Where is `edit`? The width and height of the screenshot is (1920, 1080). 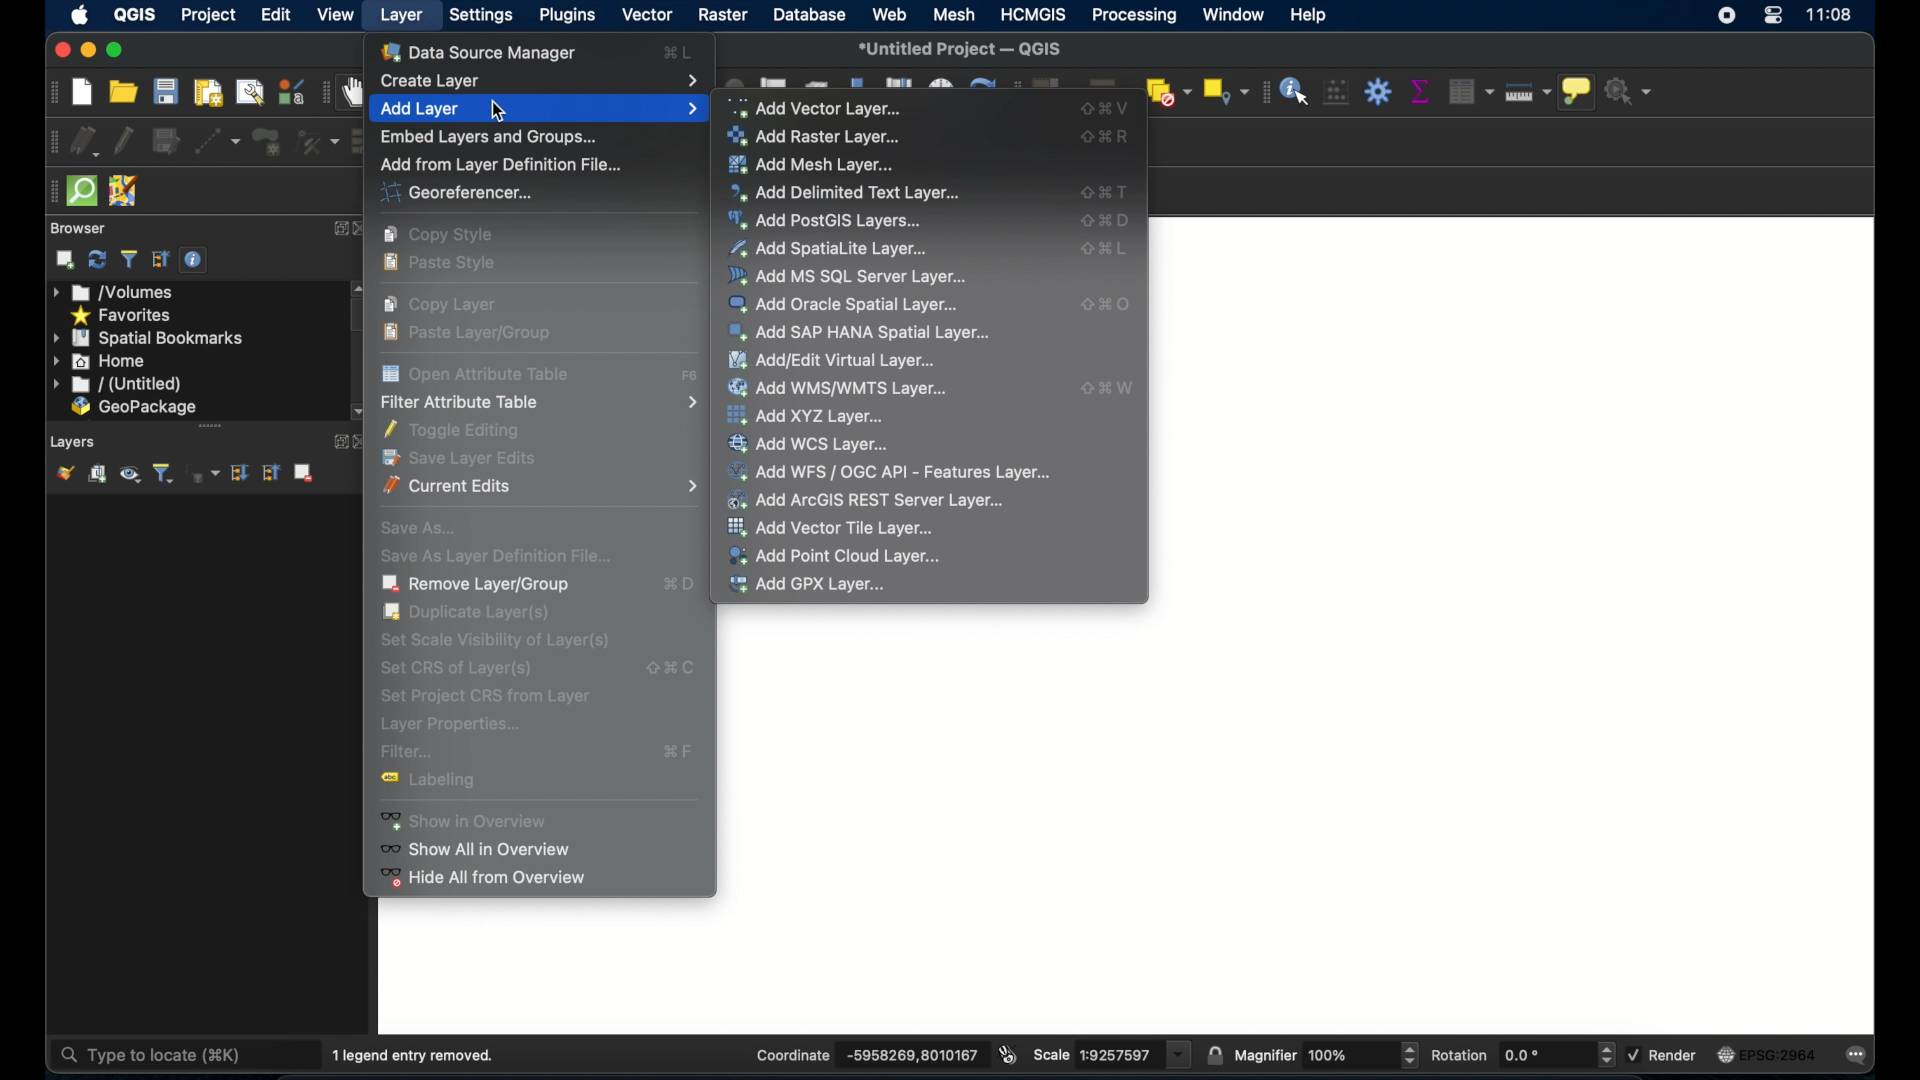 edit is located at coordinates (278, 16).